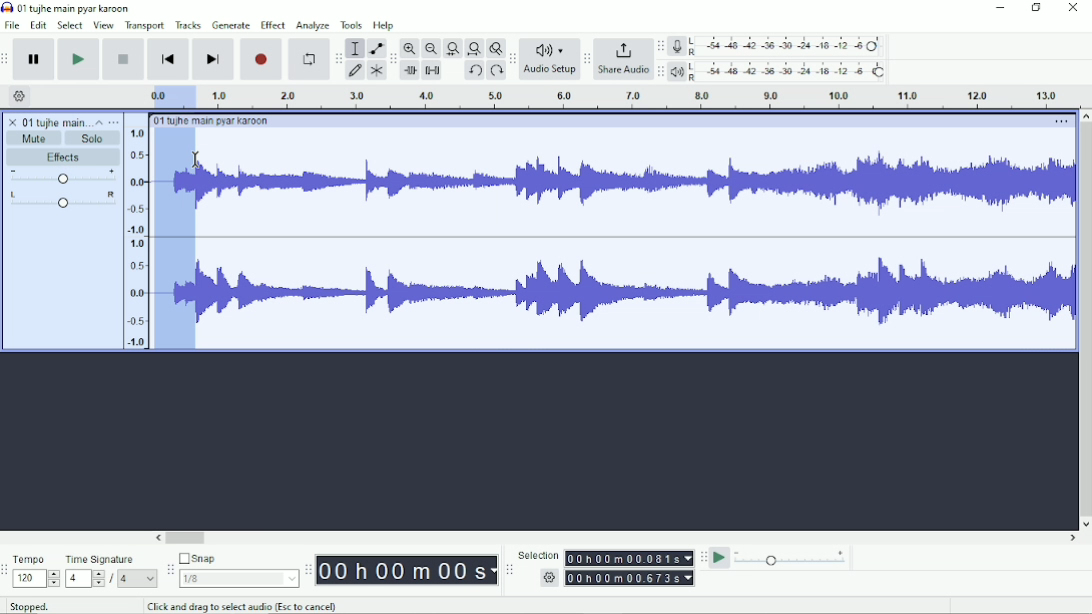 The height and width of the screenshot is (614, 1092). Describe the element at coordinates (36, 559) in the screenshot. I see `Tempo` at that location.